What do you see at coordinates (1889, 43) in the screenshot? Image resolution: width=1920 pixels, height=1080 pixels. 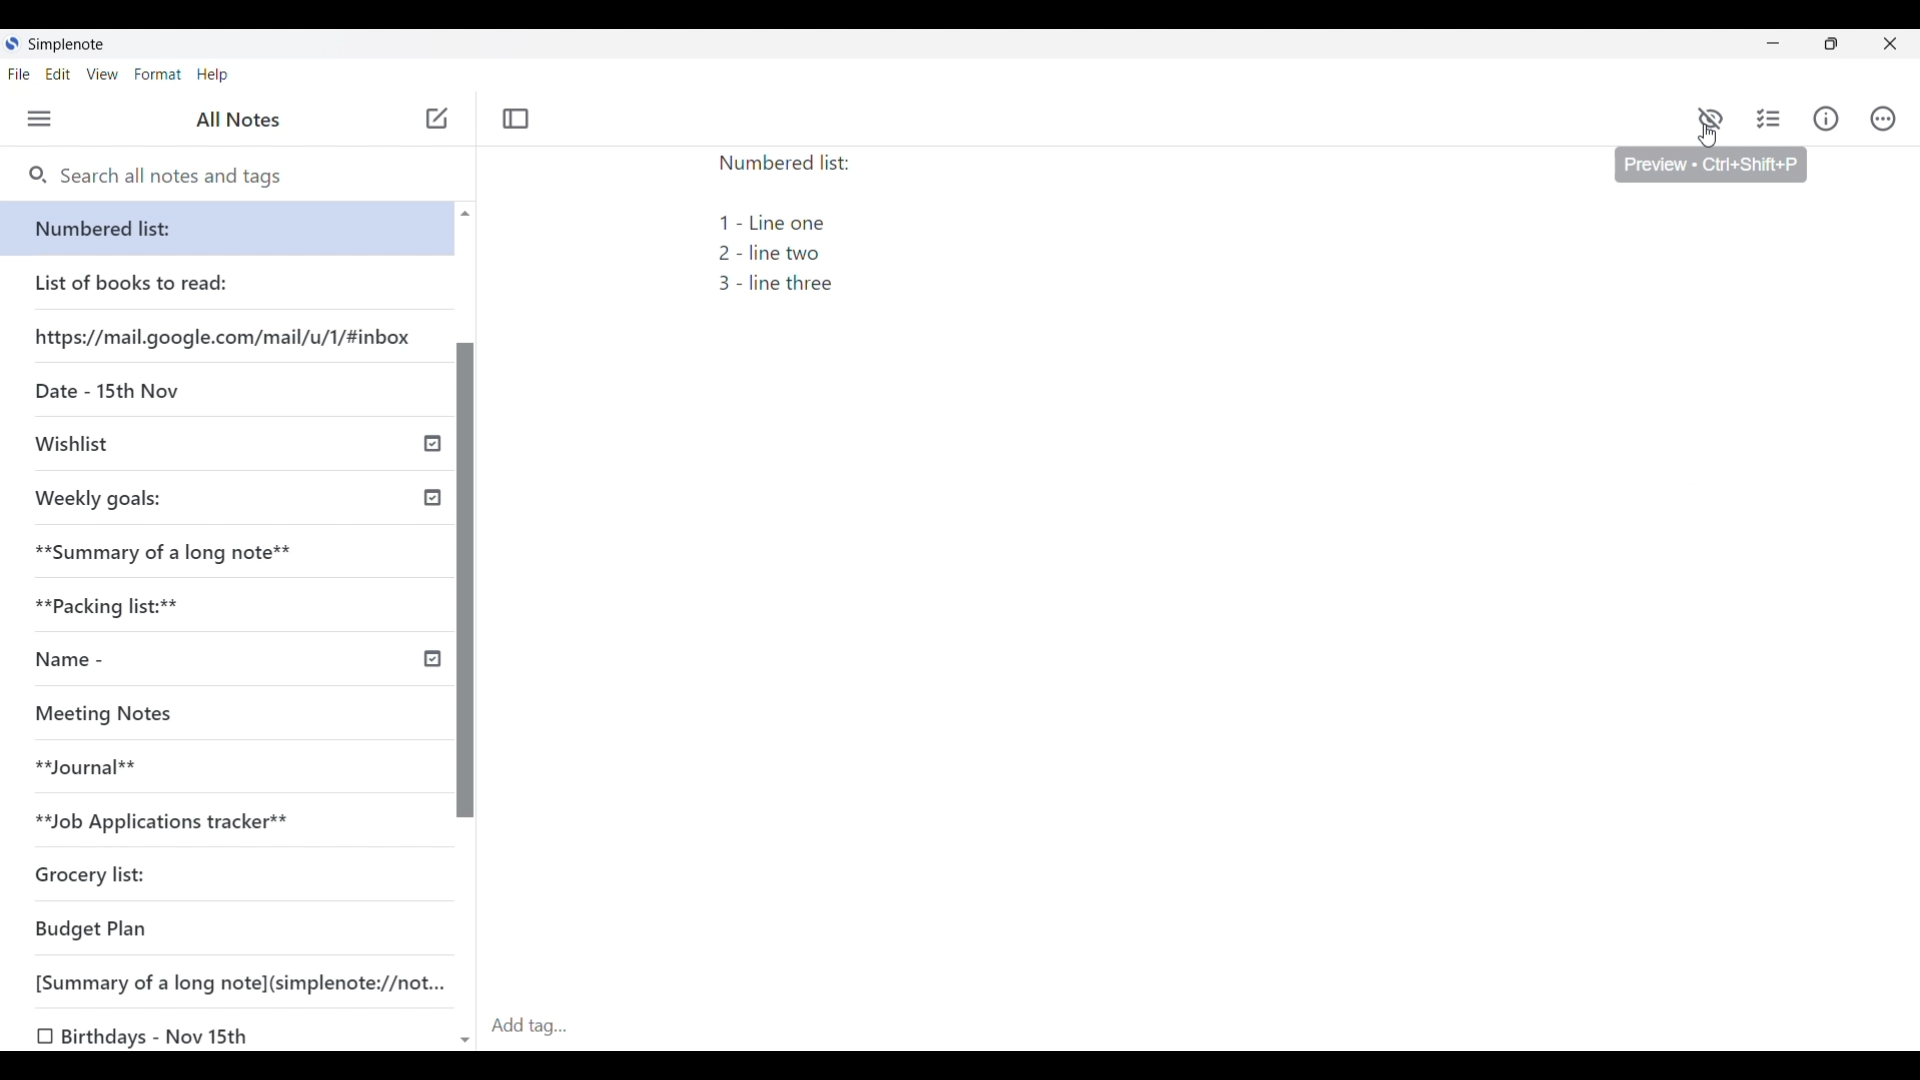 I see `Close interface` at bounding box center [1889, 43].